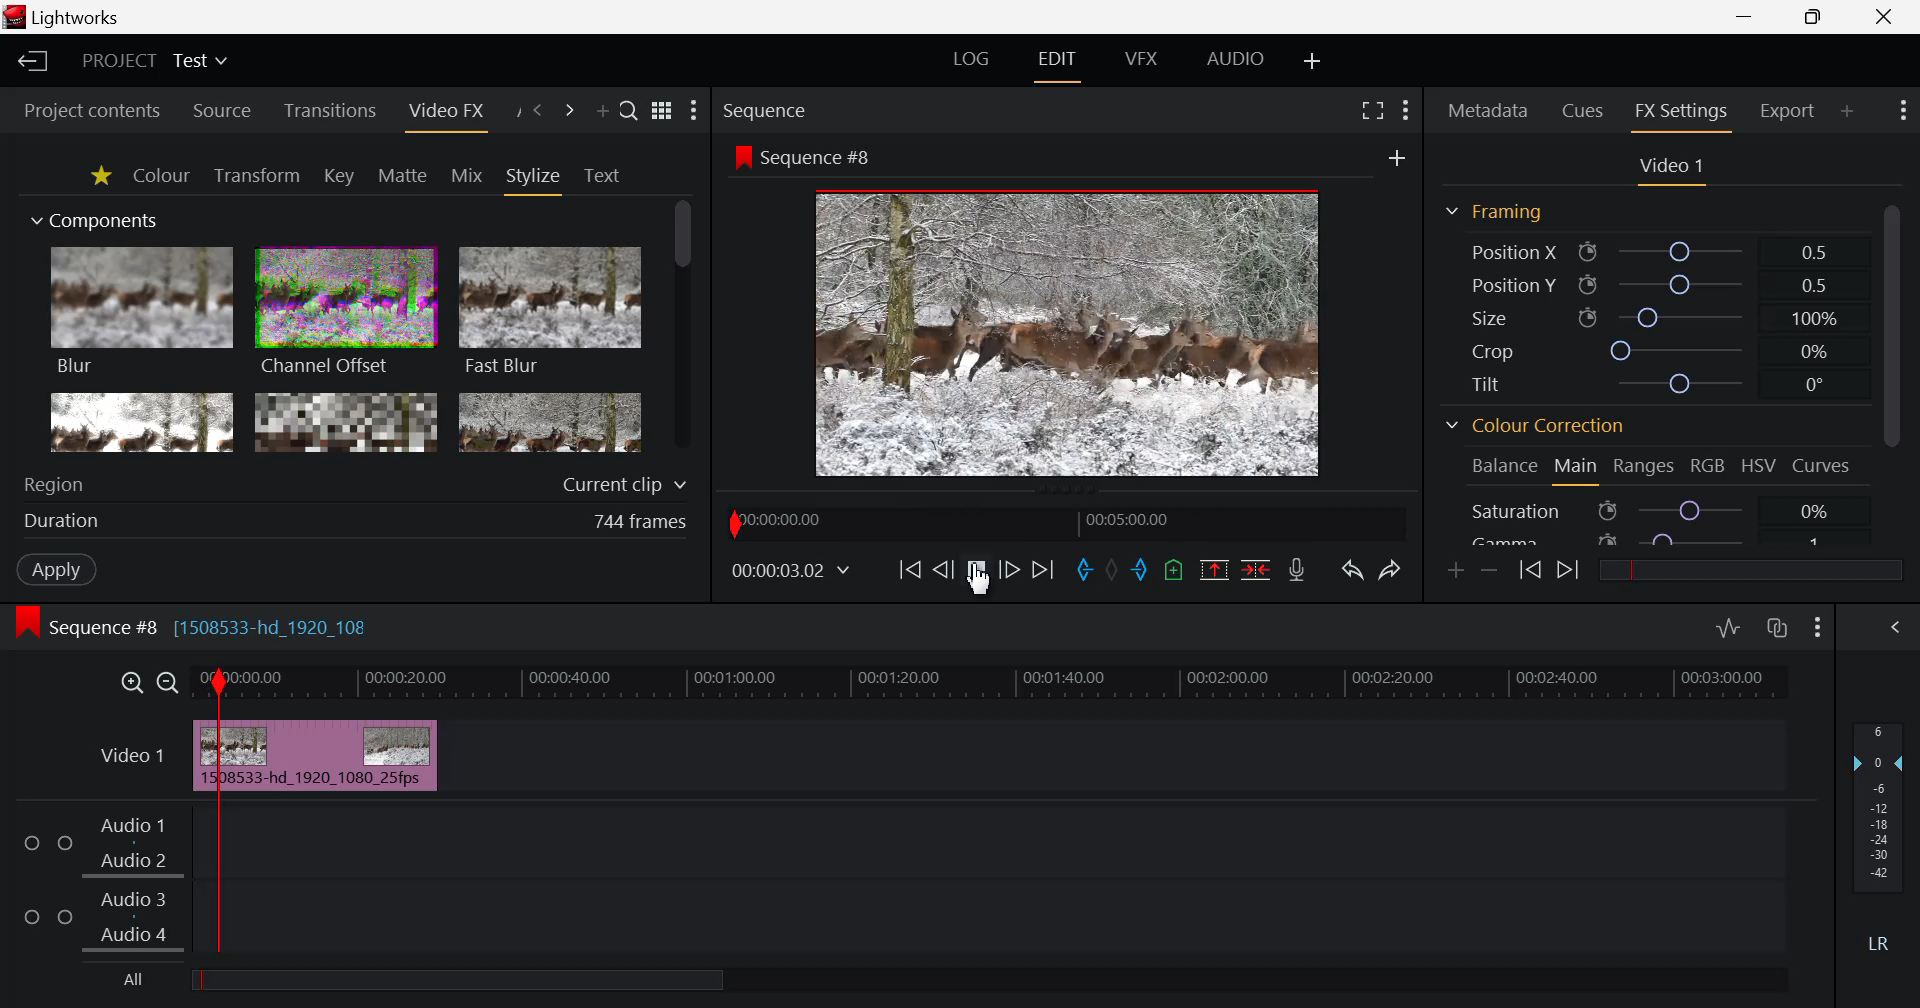  Describe the element at coordinates (32, 62) in the screenshot. I see `Back to Homepage` at that location.